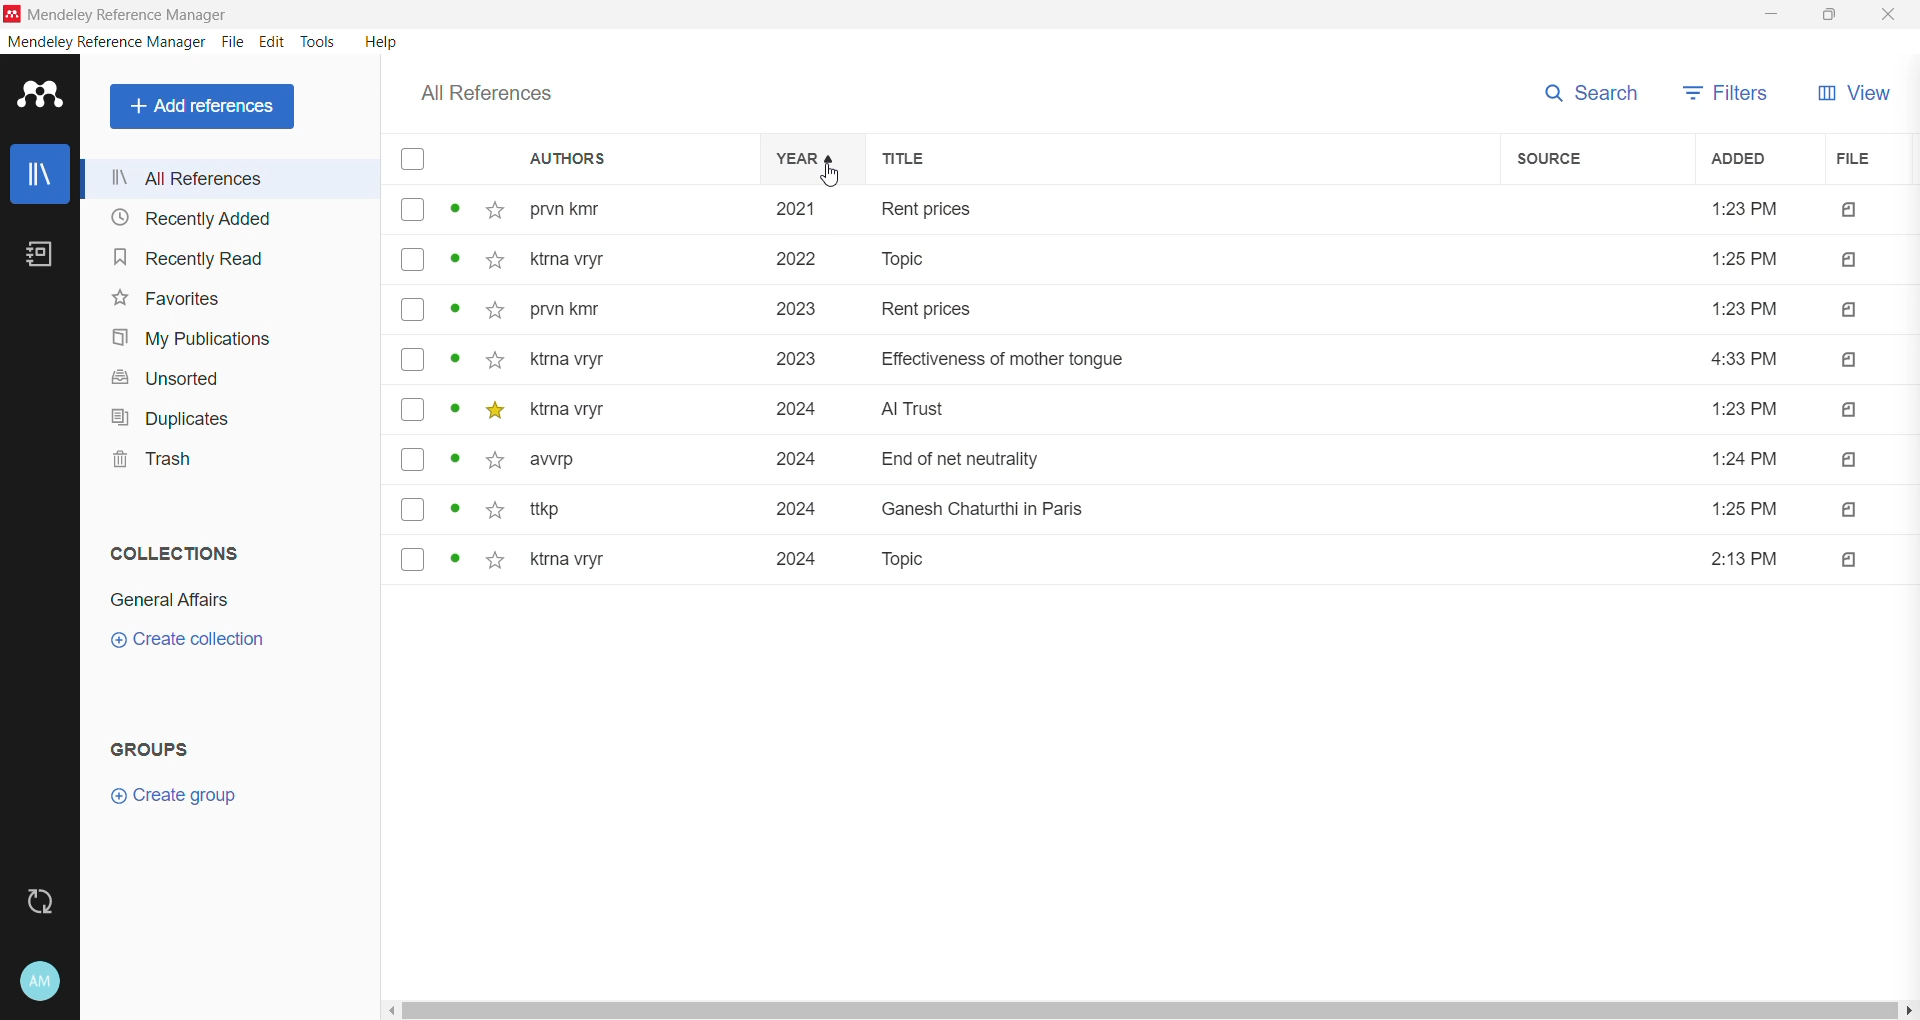 This screenshot has width=1920, height=1020. I want to click on file type, so click(1851, 409).